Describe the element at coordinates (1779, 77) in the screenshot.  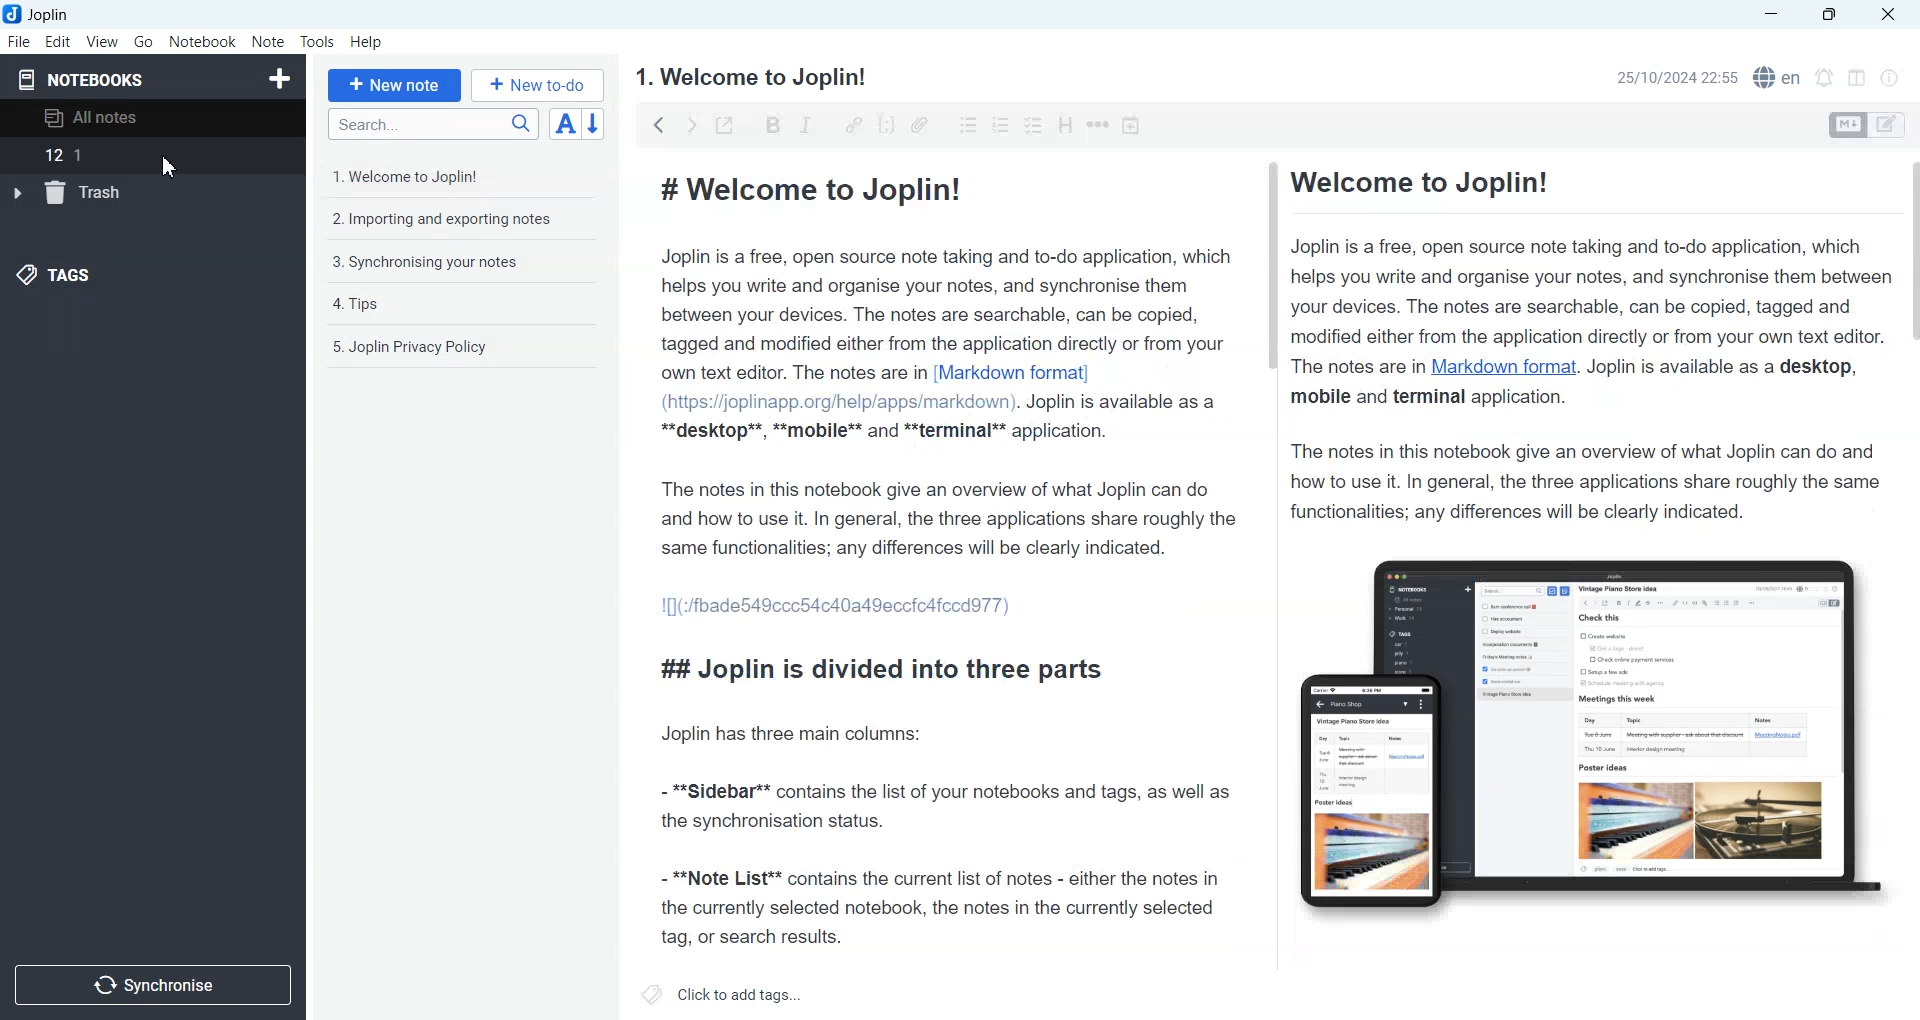
I see `Spell checker` at that location.